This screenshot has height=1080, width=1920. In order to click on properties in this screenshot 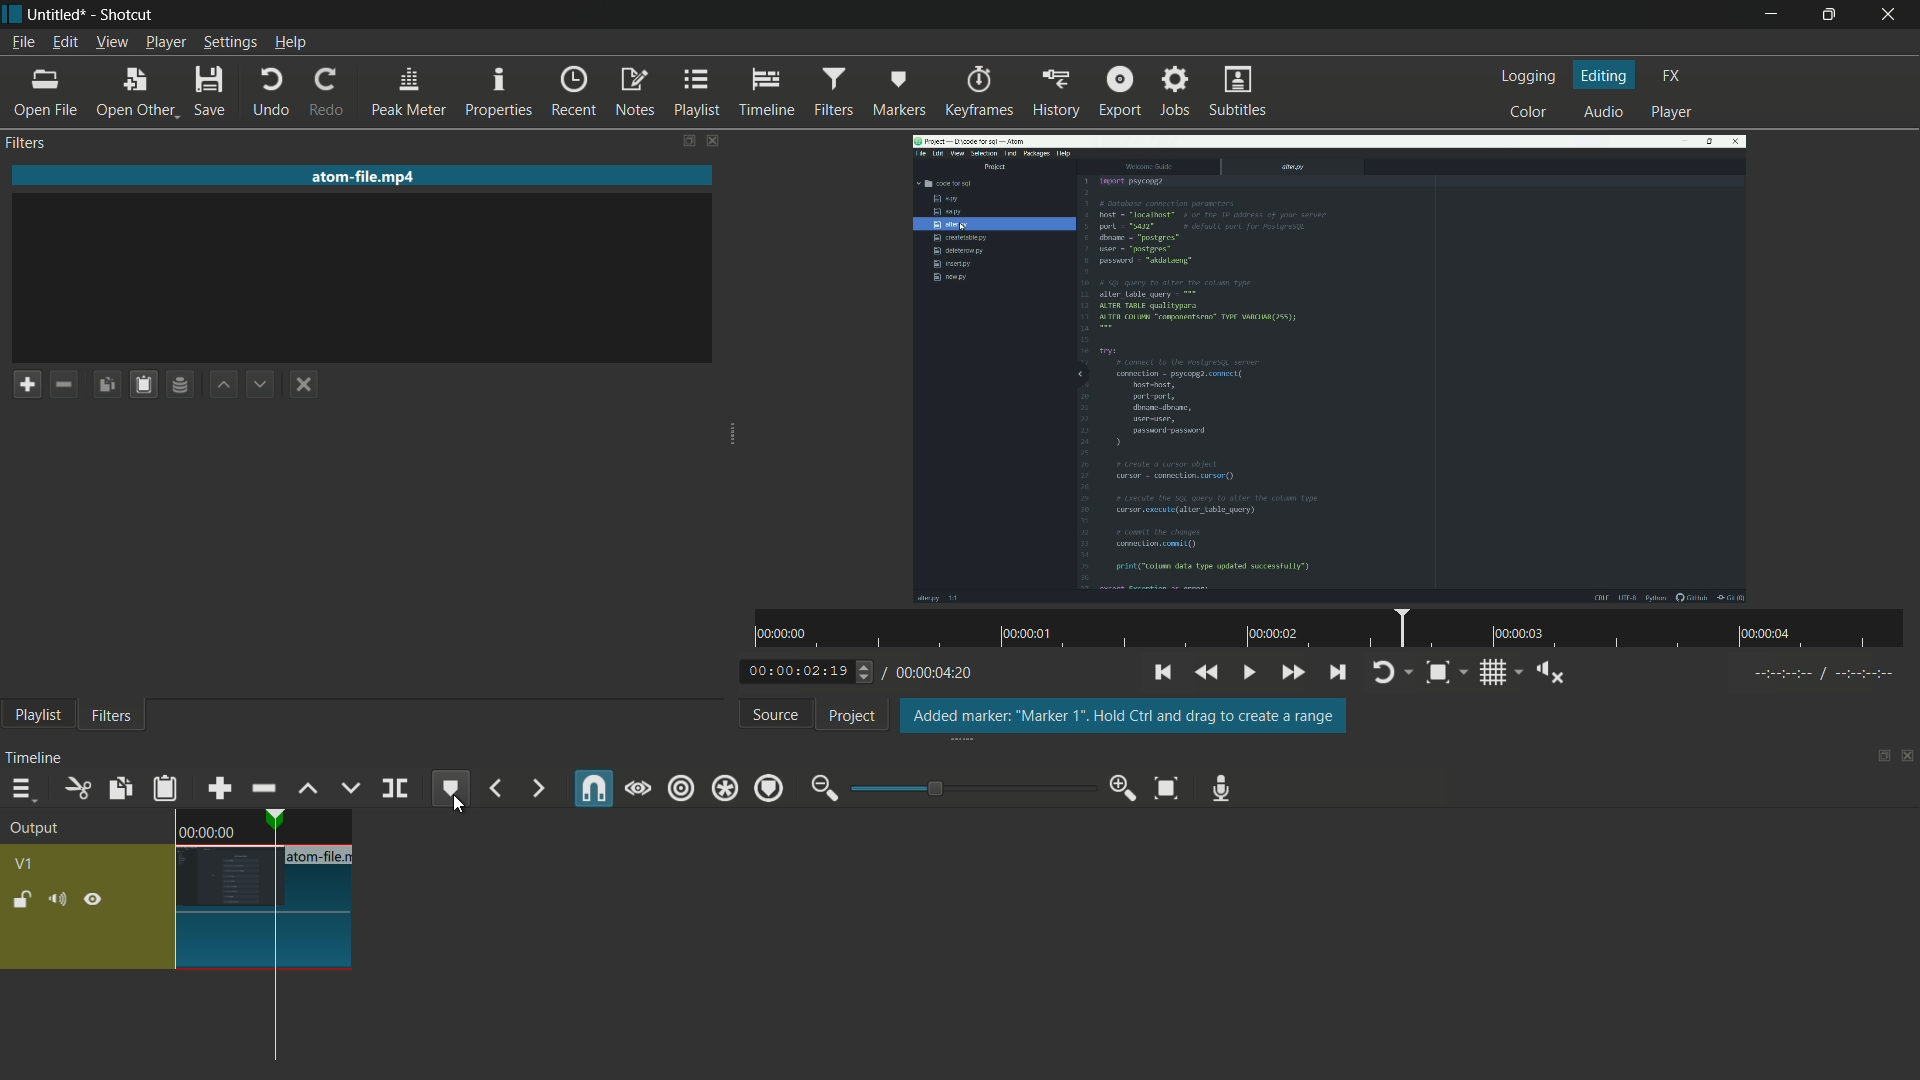, I will do `click(497, 93)`.